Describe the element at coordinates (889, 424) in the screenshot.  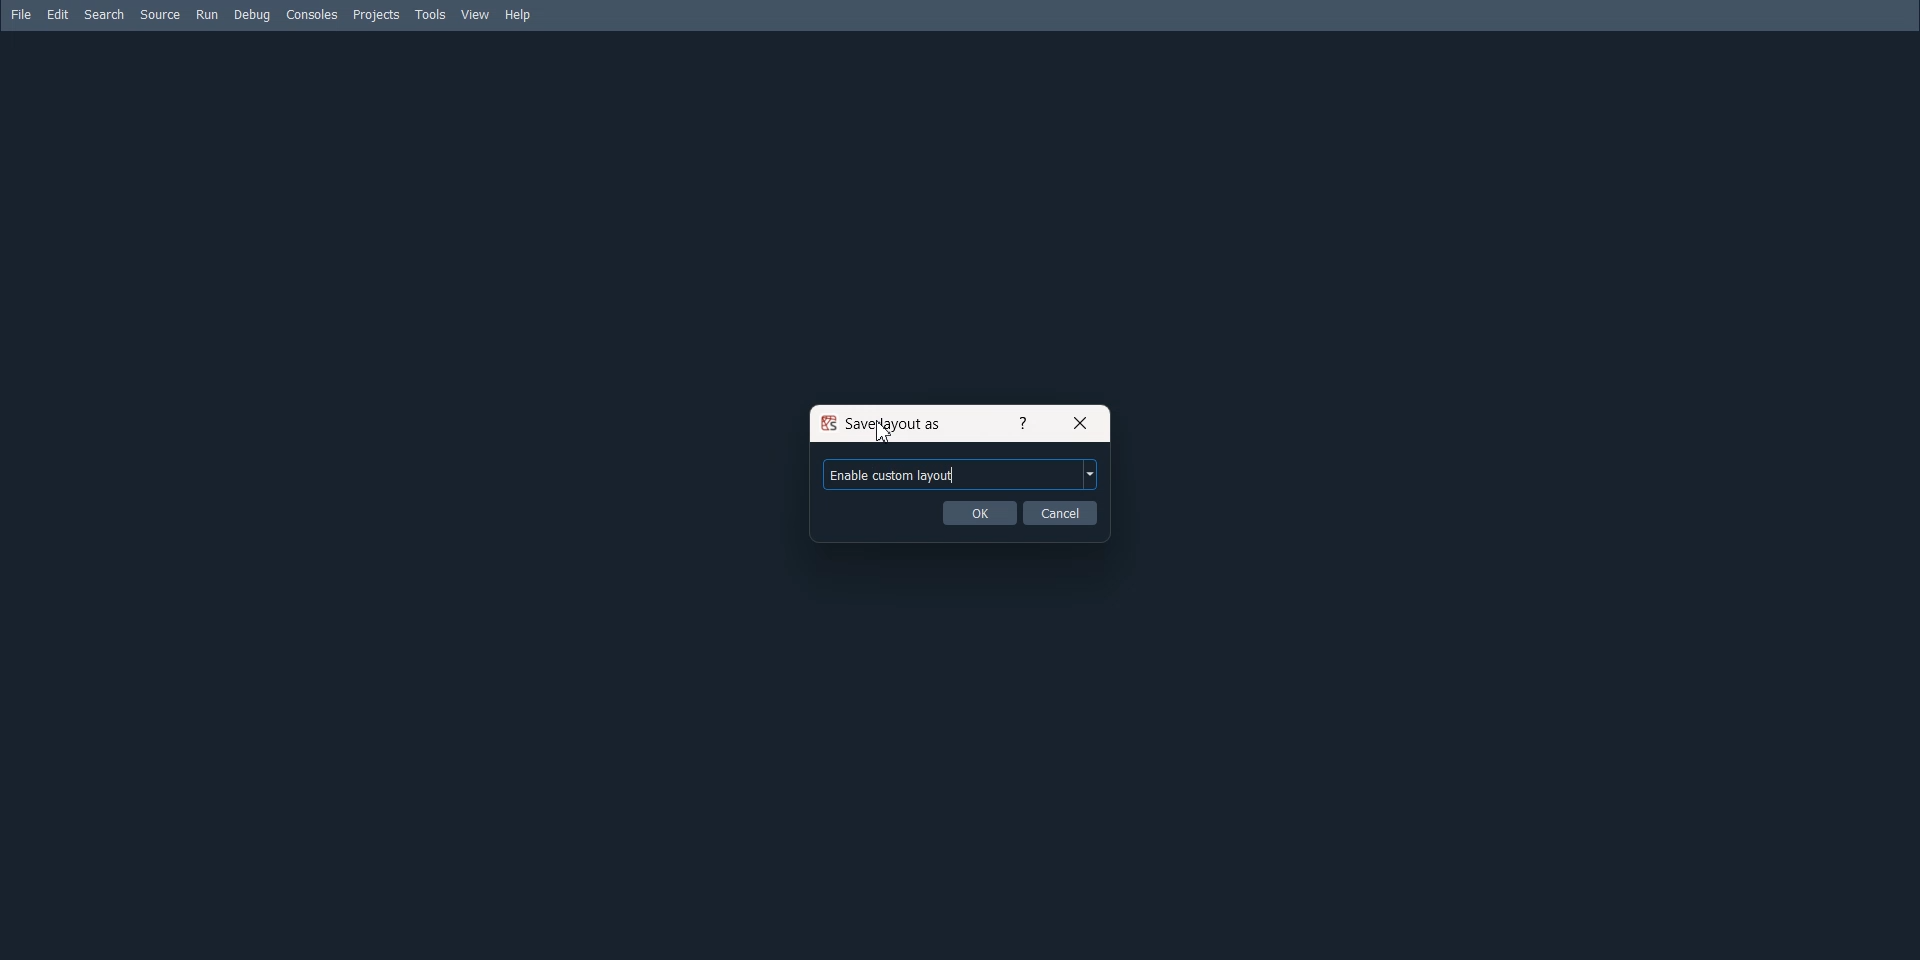
I see `Text` at that location.